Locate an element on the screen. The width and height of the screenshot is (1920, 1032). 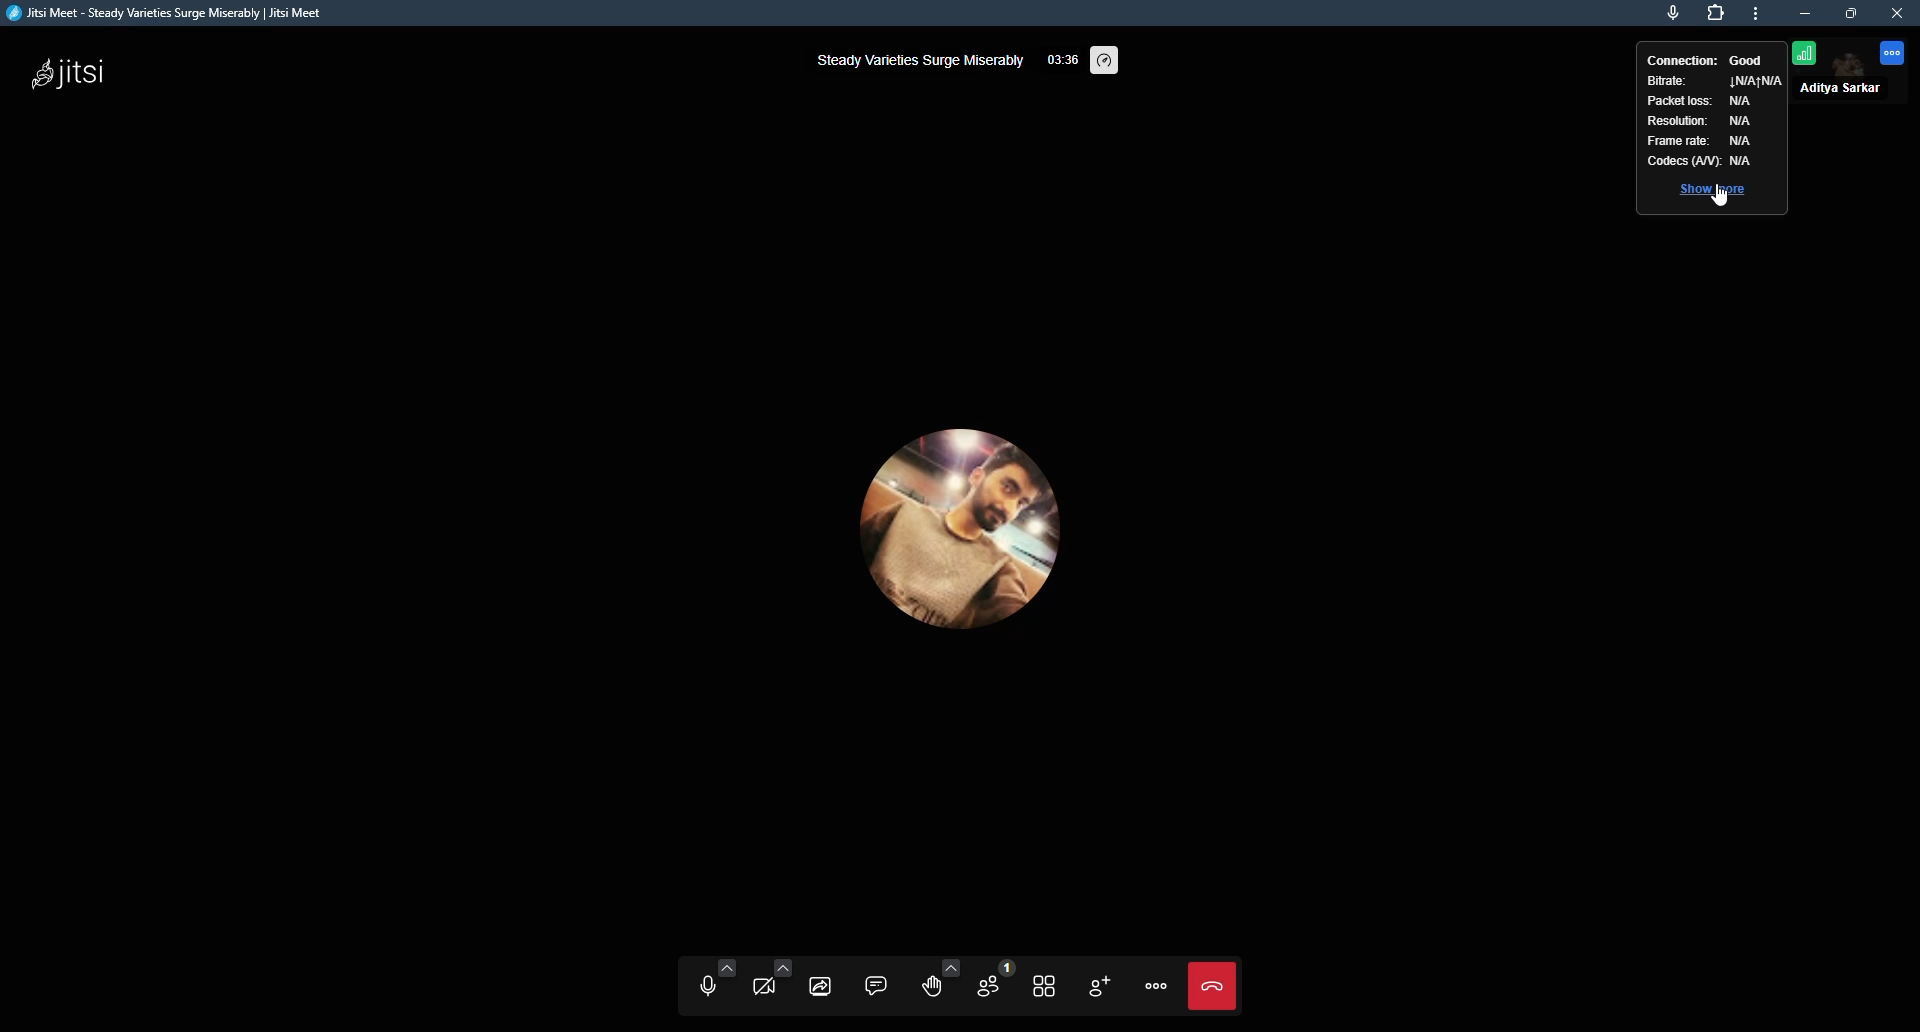
close is located at coordinates (1900, 14).